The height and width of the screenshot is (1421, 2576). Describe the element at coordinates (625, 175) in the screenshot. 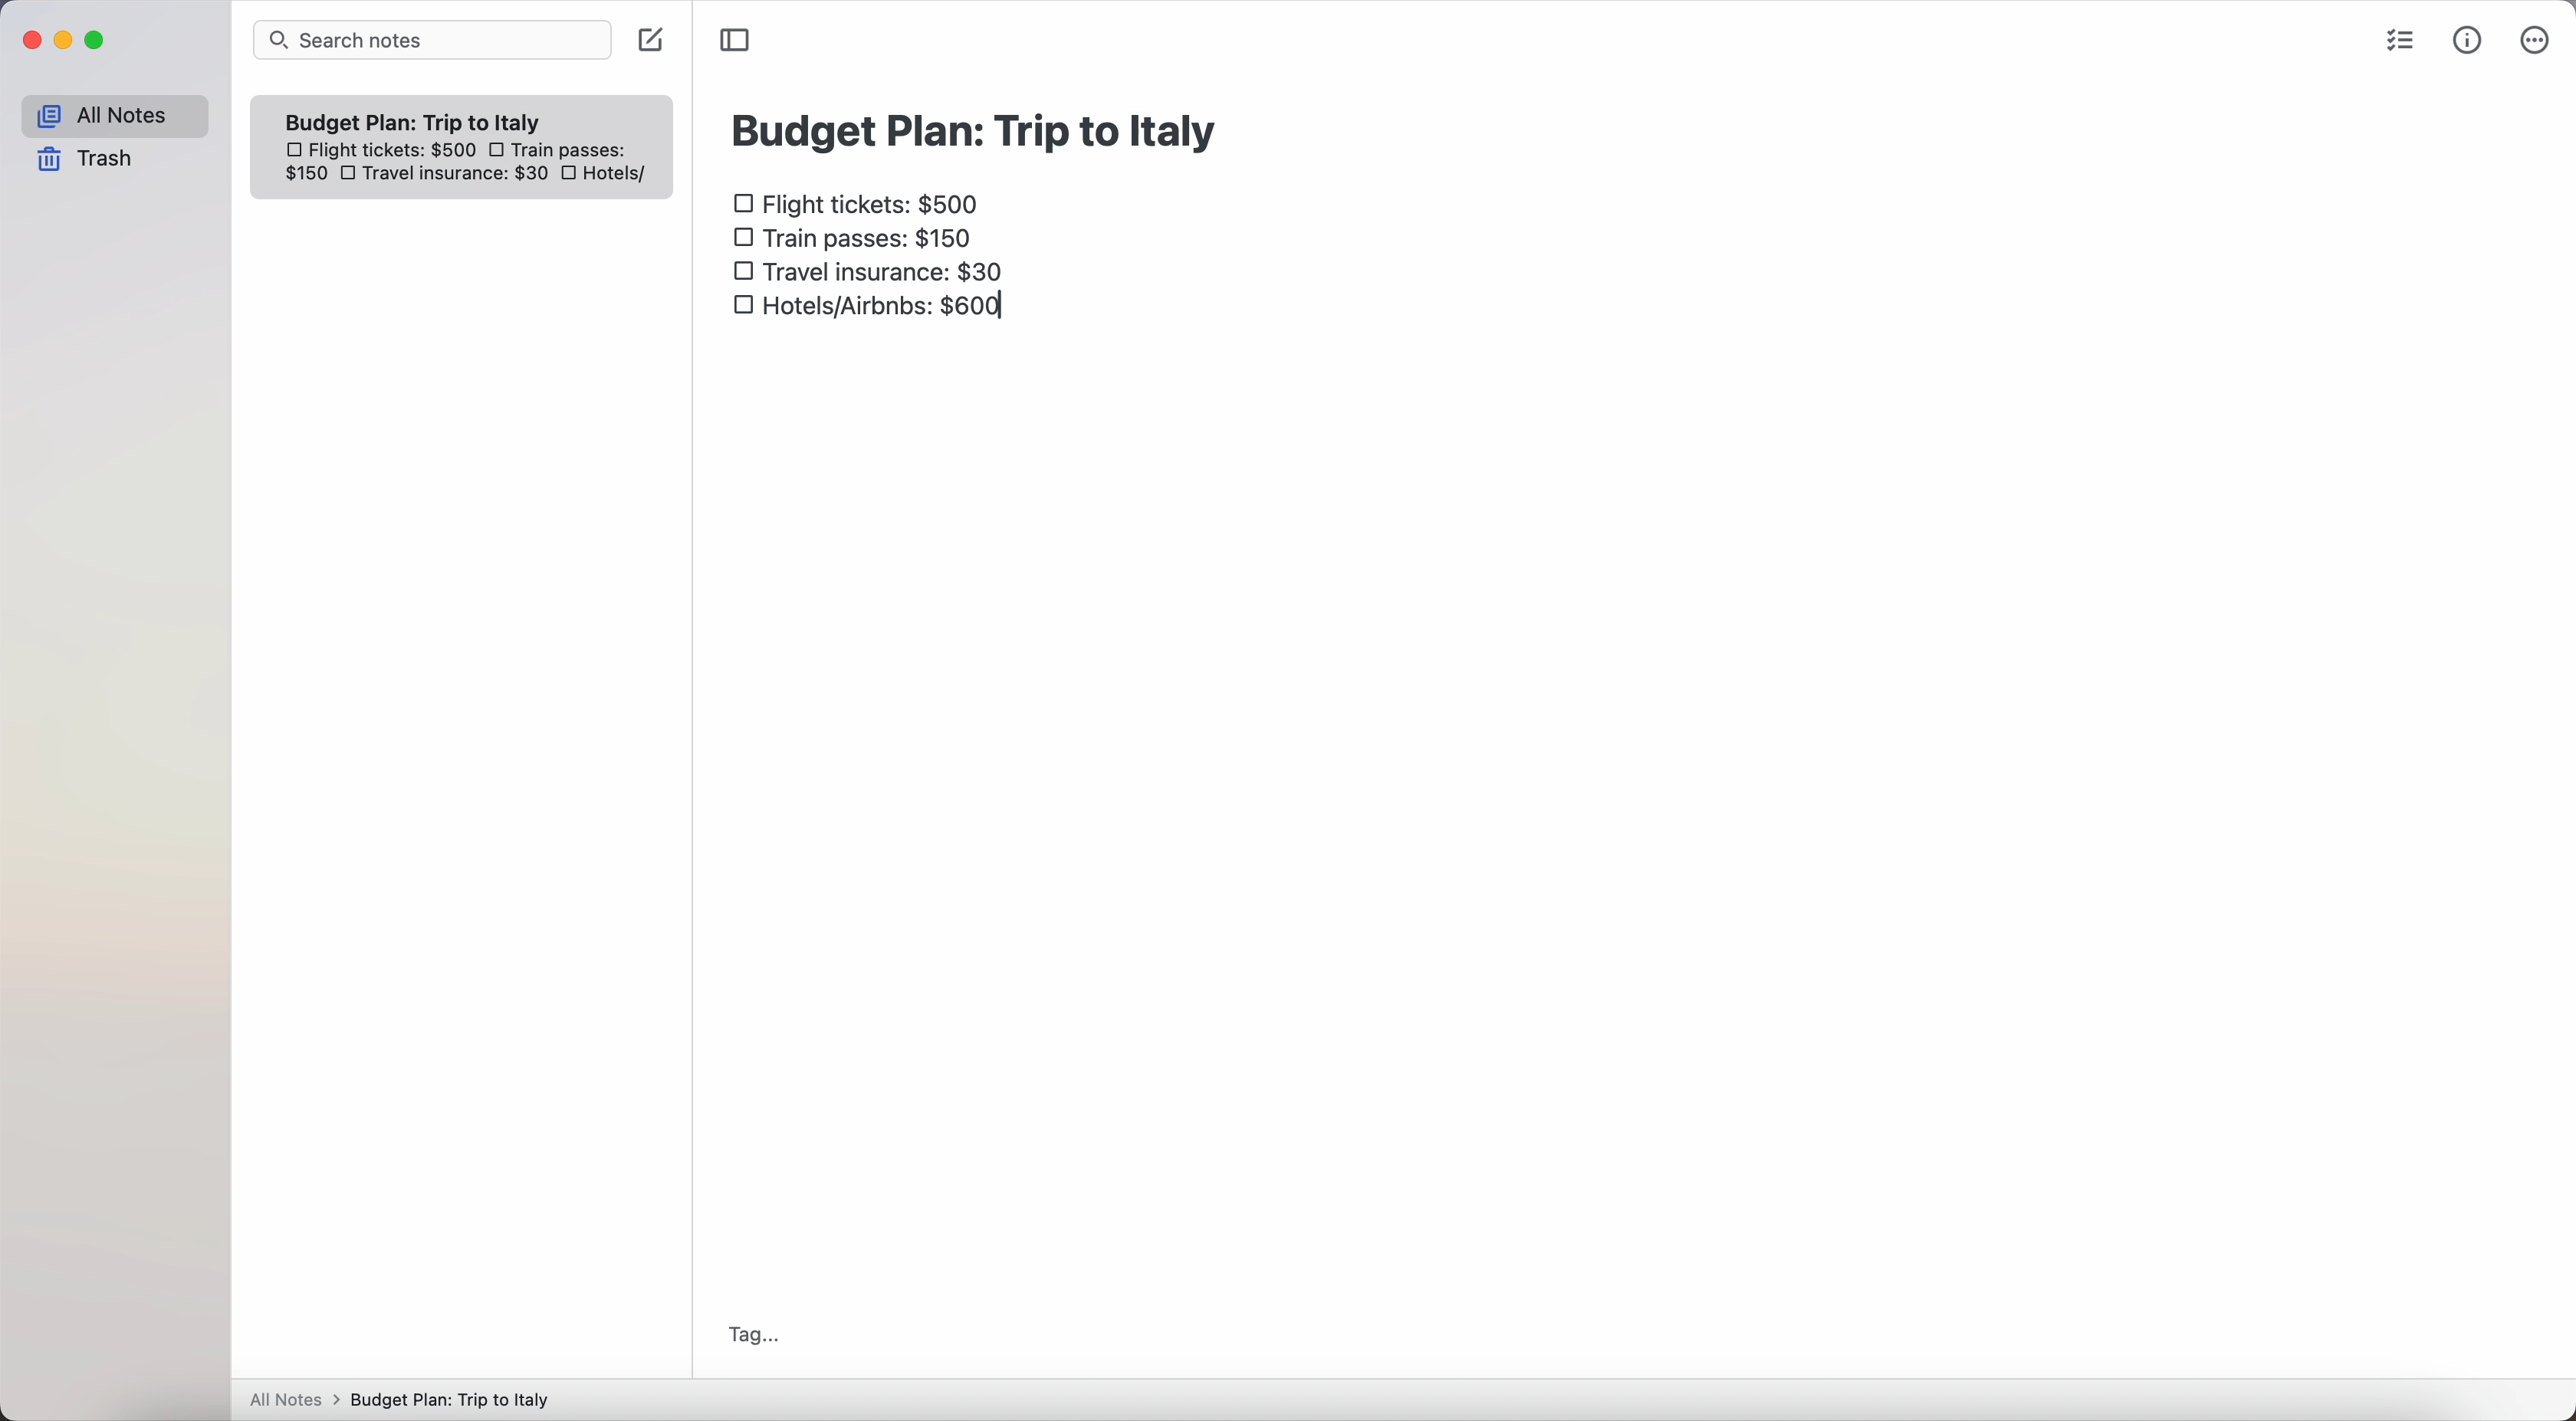

I see `hotels` at that location.